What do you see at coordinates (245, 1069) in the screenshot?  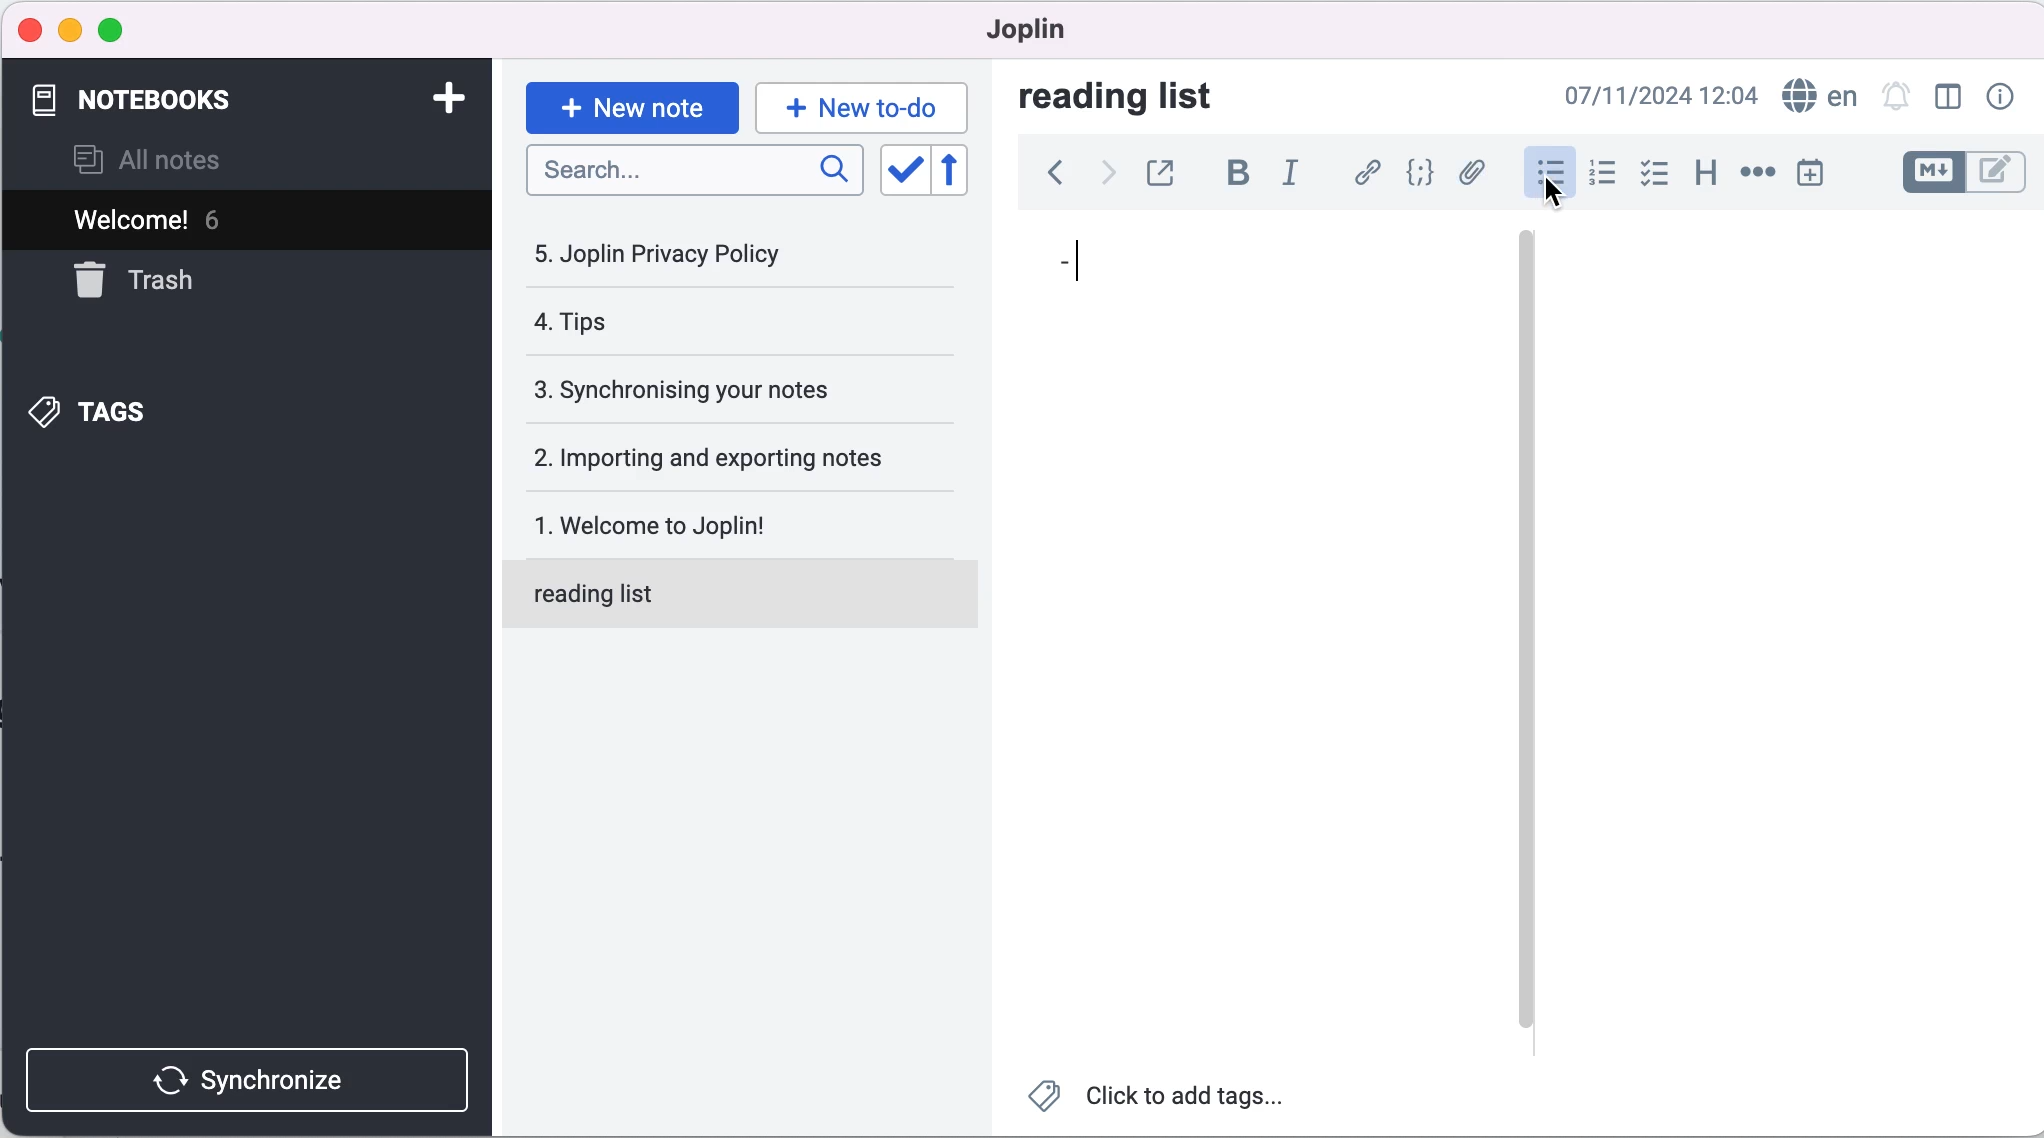 I see `synchronize` at bounding box center [245, 1069].